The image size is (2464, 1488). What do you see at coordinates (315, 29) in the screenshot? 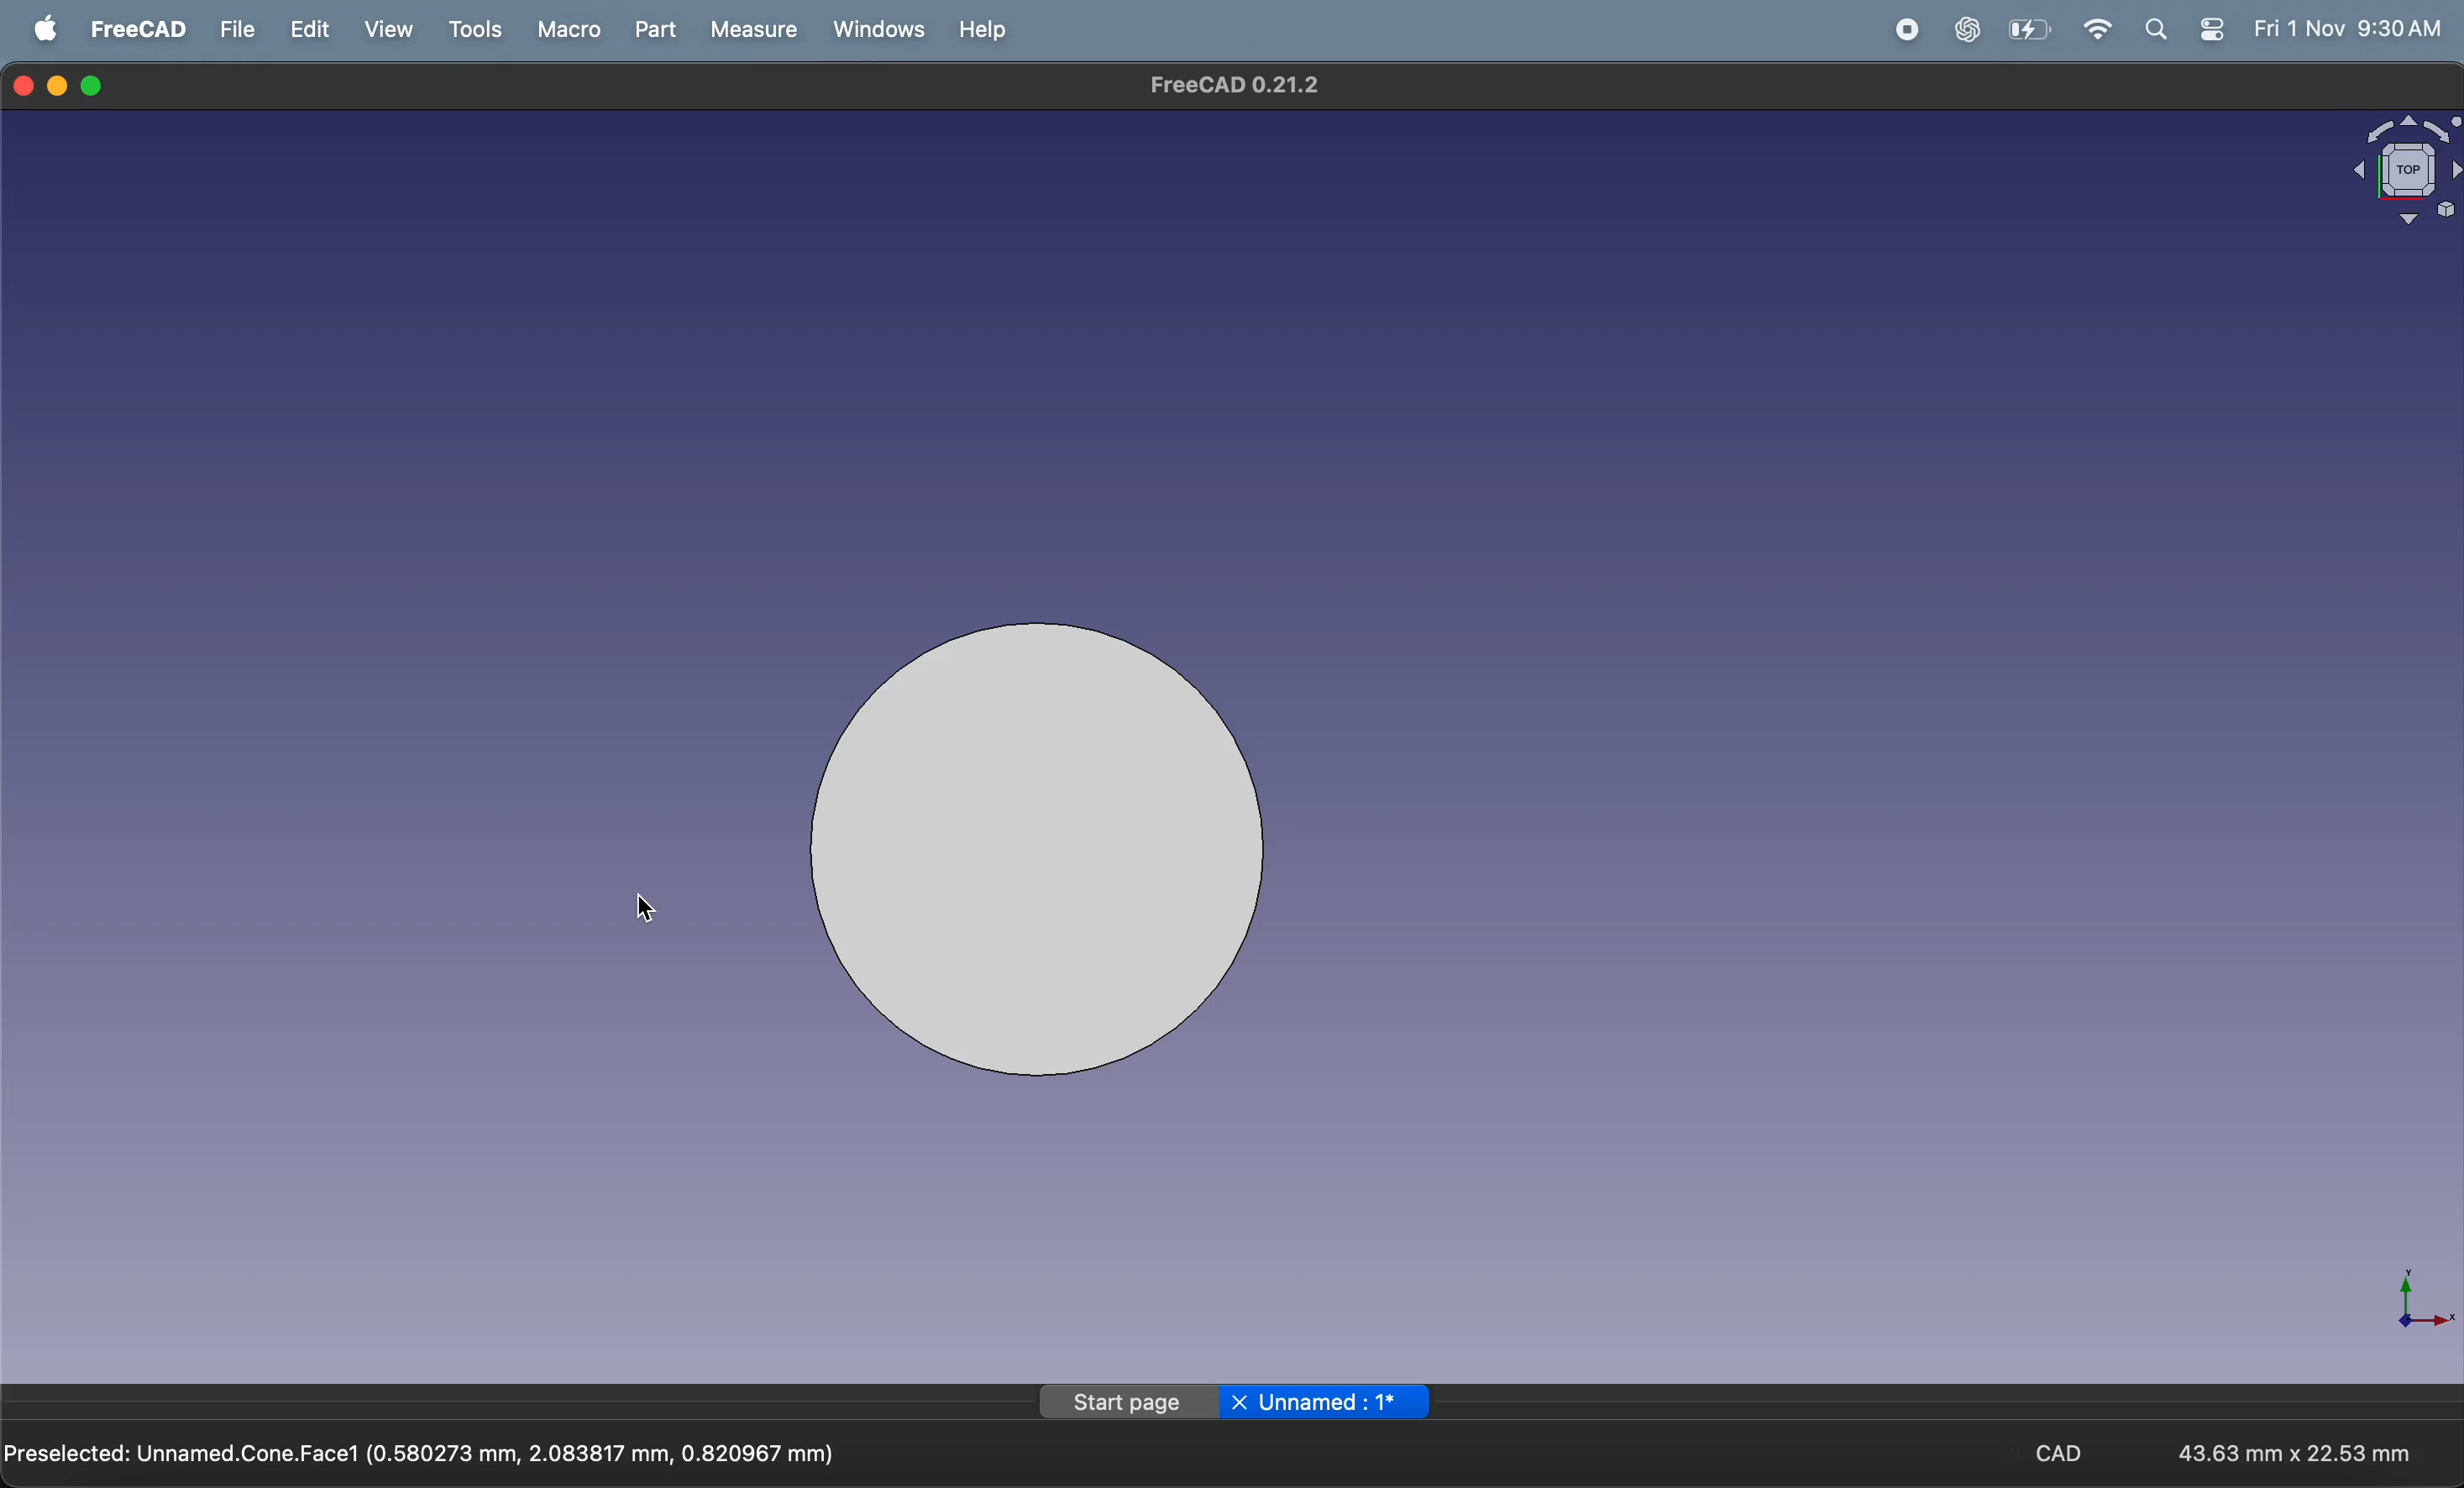
I see `edit` at bounding box center [315, 29].